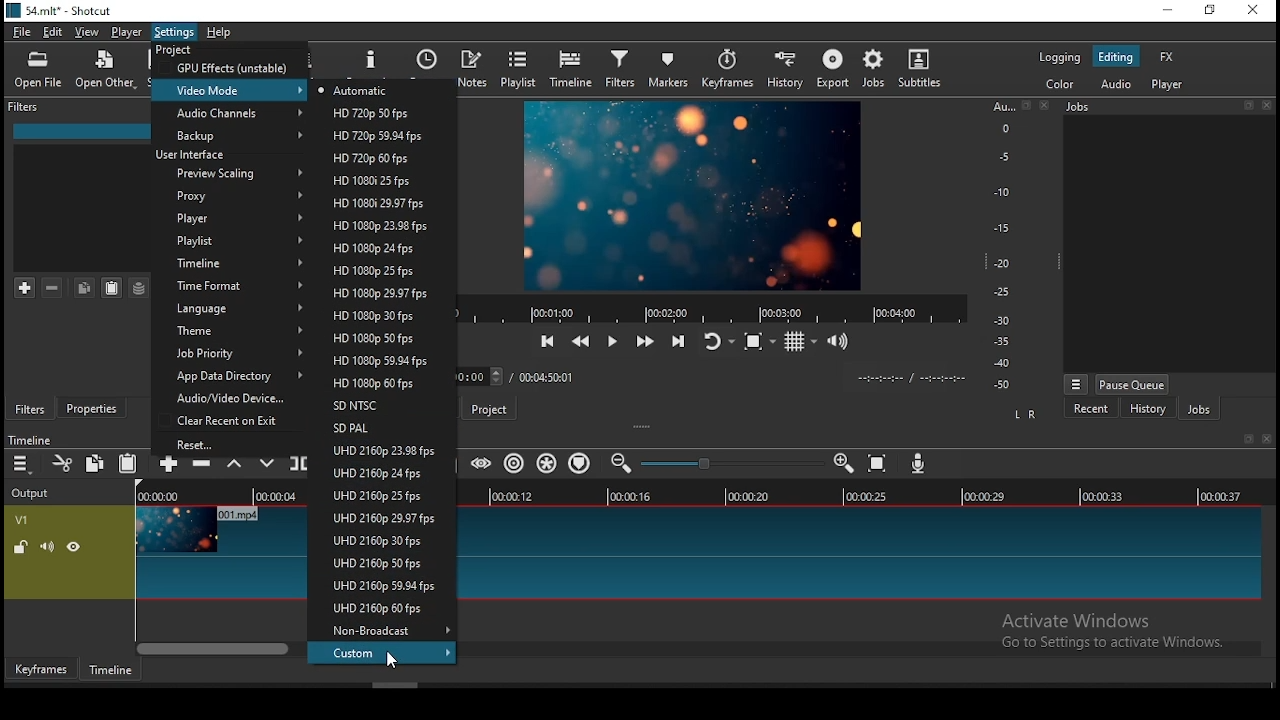 The width and height of the screenshot is (1280, 720). What do you see at coordinates (987, 496) in the screenshot?
I see `00:00:29` at bounding box center [987, 496].